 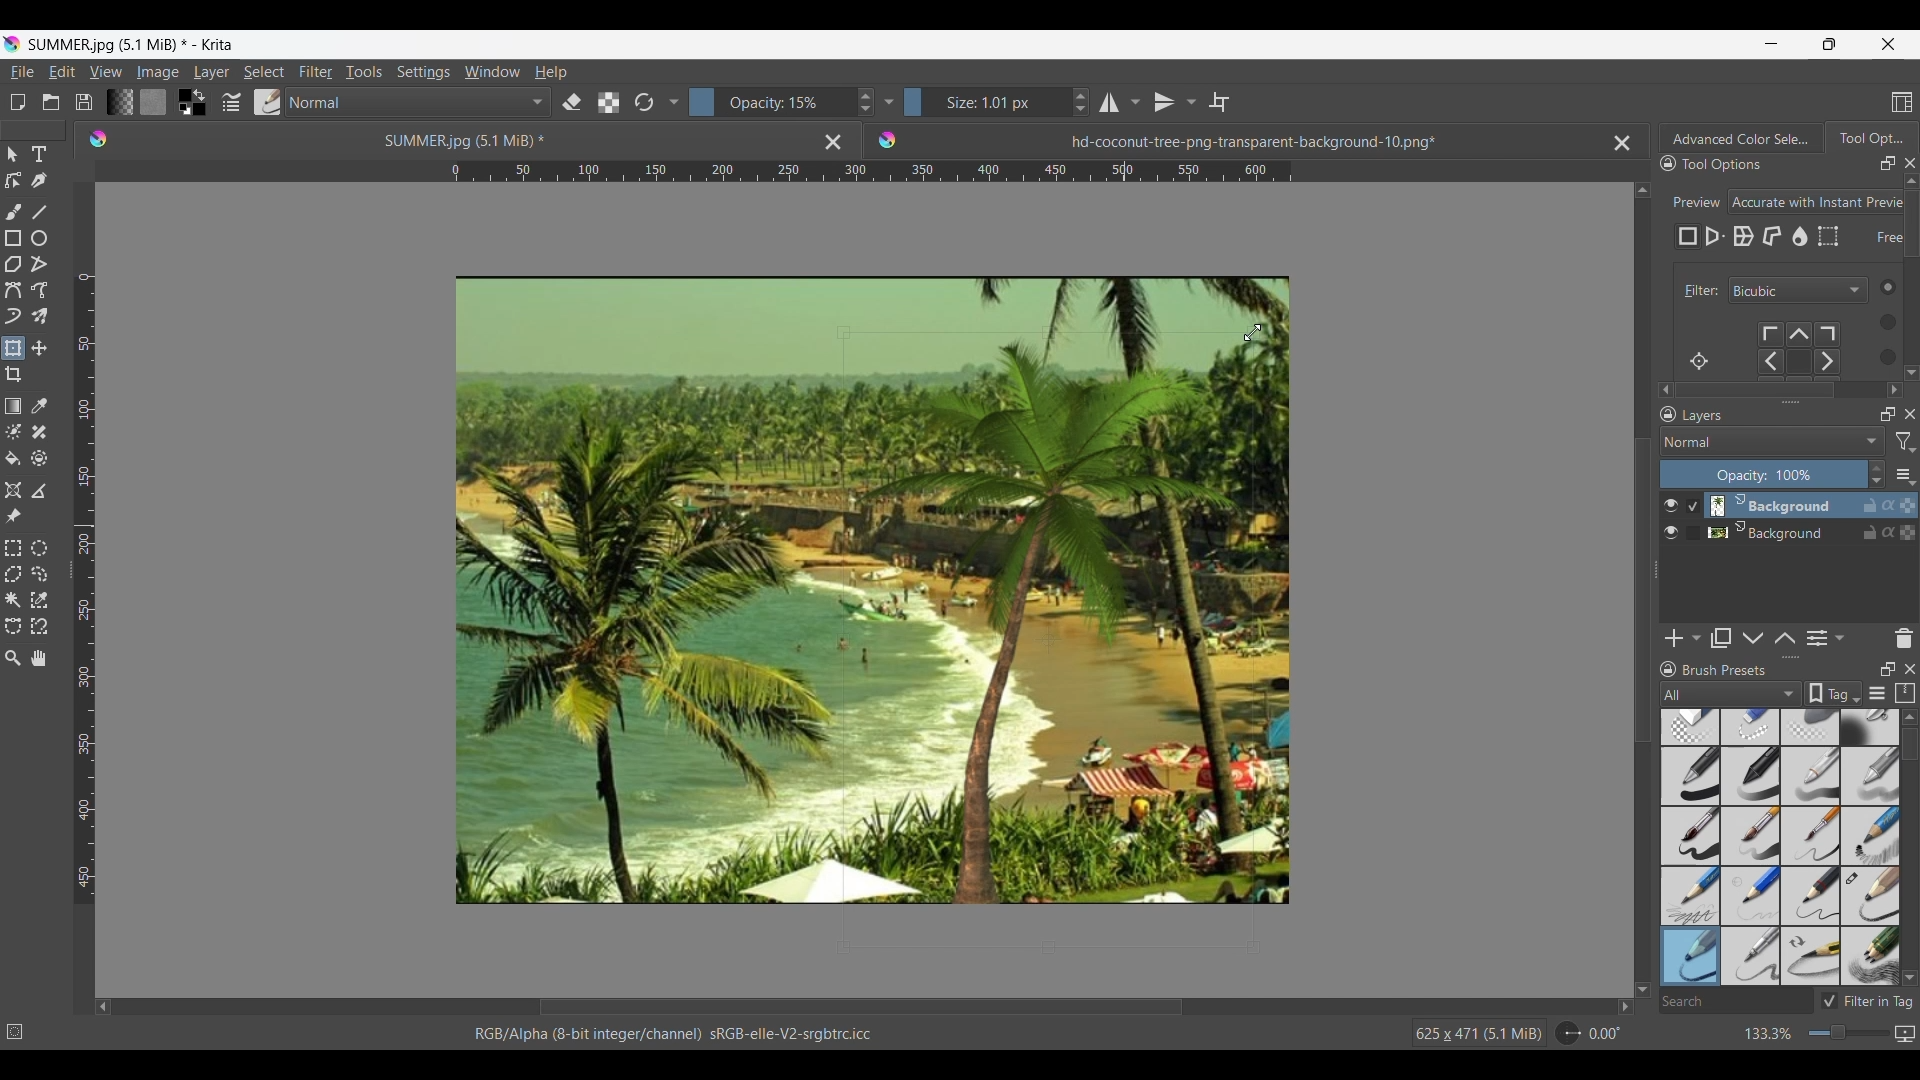 What do you see at coordinates (1751, 776) in the screenshot?
I see `basic2-opacity` at bounding box center [1751, 776].